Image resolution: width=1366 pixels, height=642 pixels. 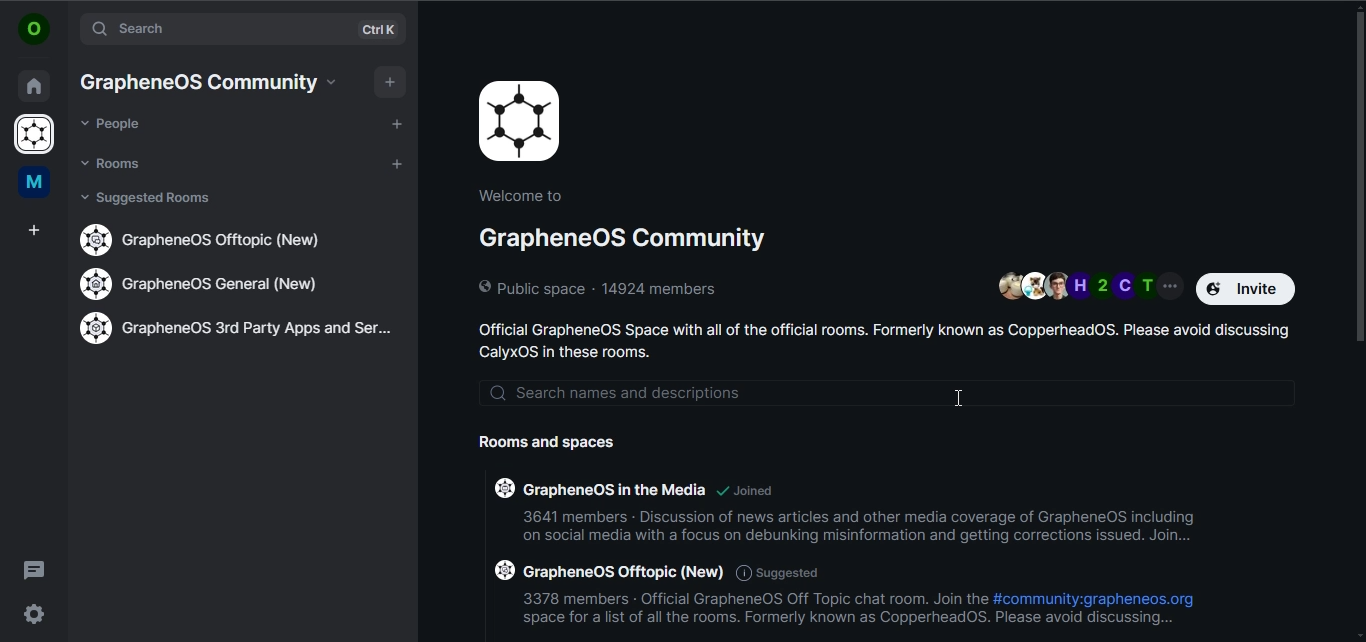 What do you see at coordinates (149, 202) in the screenshot?
I see `suggested rooms` at bounding box center [149, 202].